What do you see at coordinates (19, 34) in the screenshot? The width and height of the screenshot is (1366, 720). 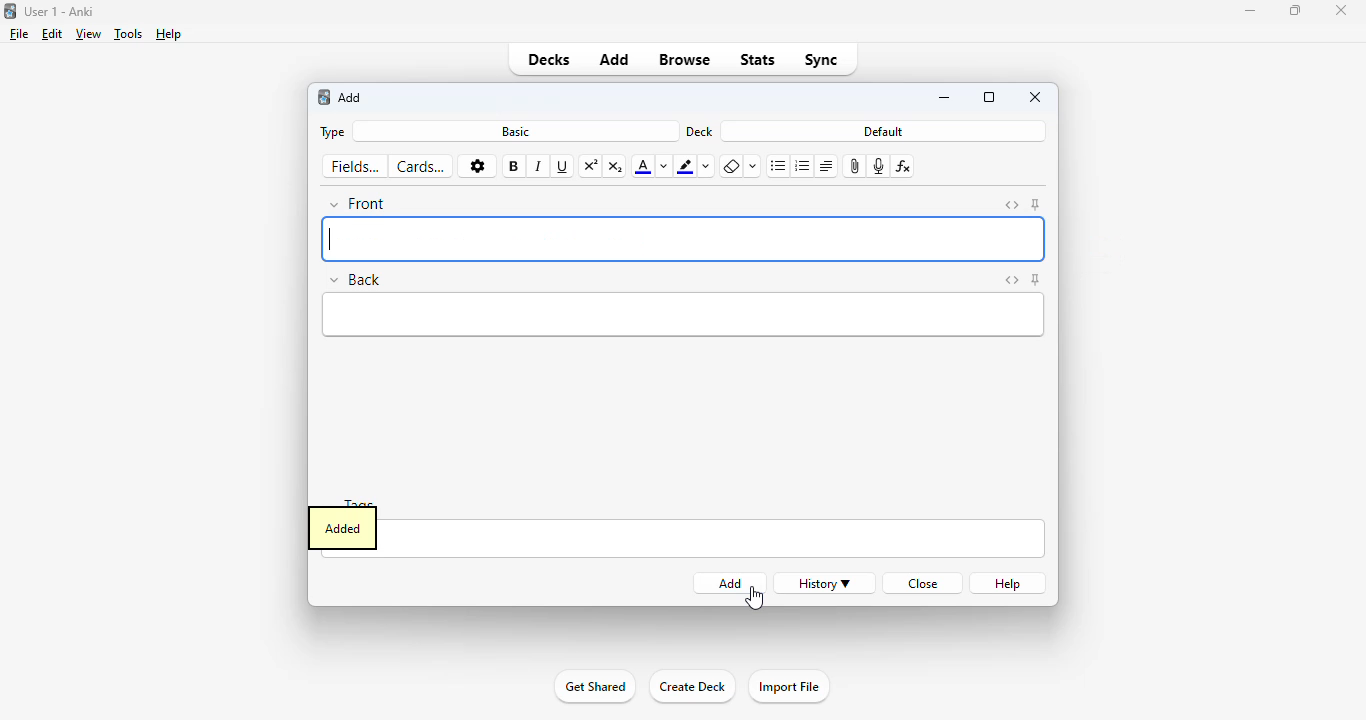 I see `file` at bounding box center [19, 34].